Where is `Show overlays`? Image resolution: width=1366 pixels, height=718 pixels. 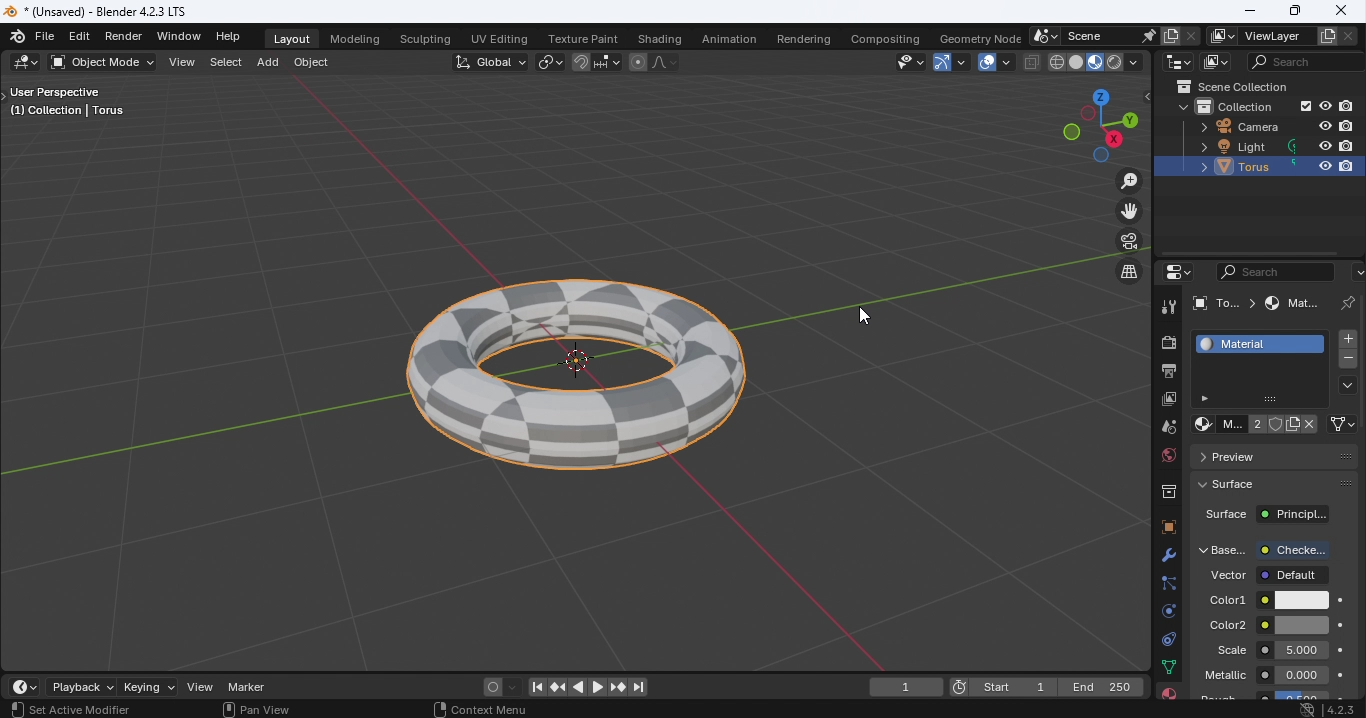 Show overlays is located at coordinates (996, 62).